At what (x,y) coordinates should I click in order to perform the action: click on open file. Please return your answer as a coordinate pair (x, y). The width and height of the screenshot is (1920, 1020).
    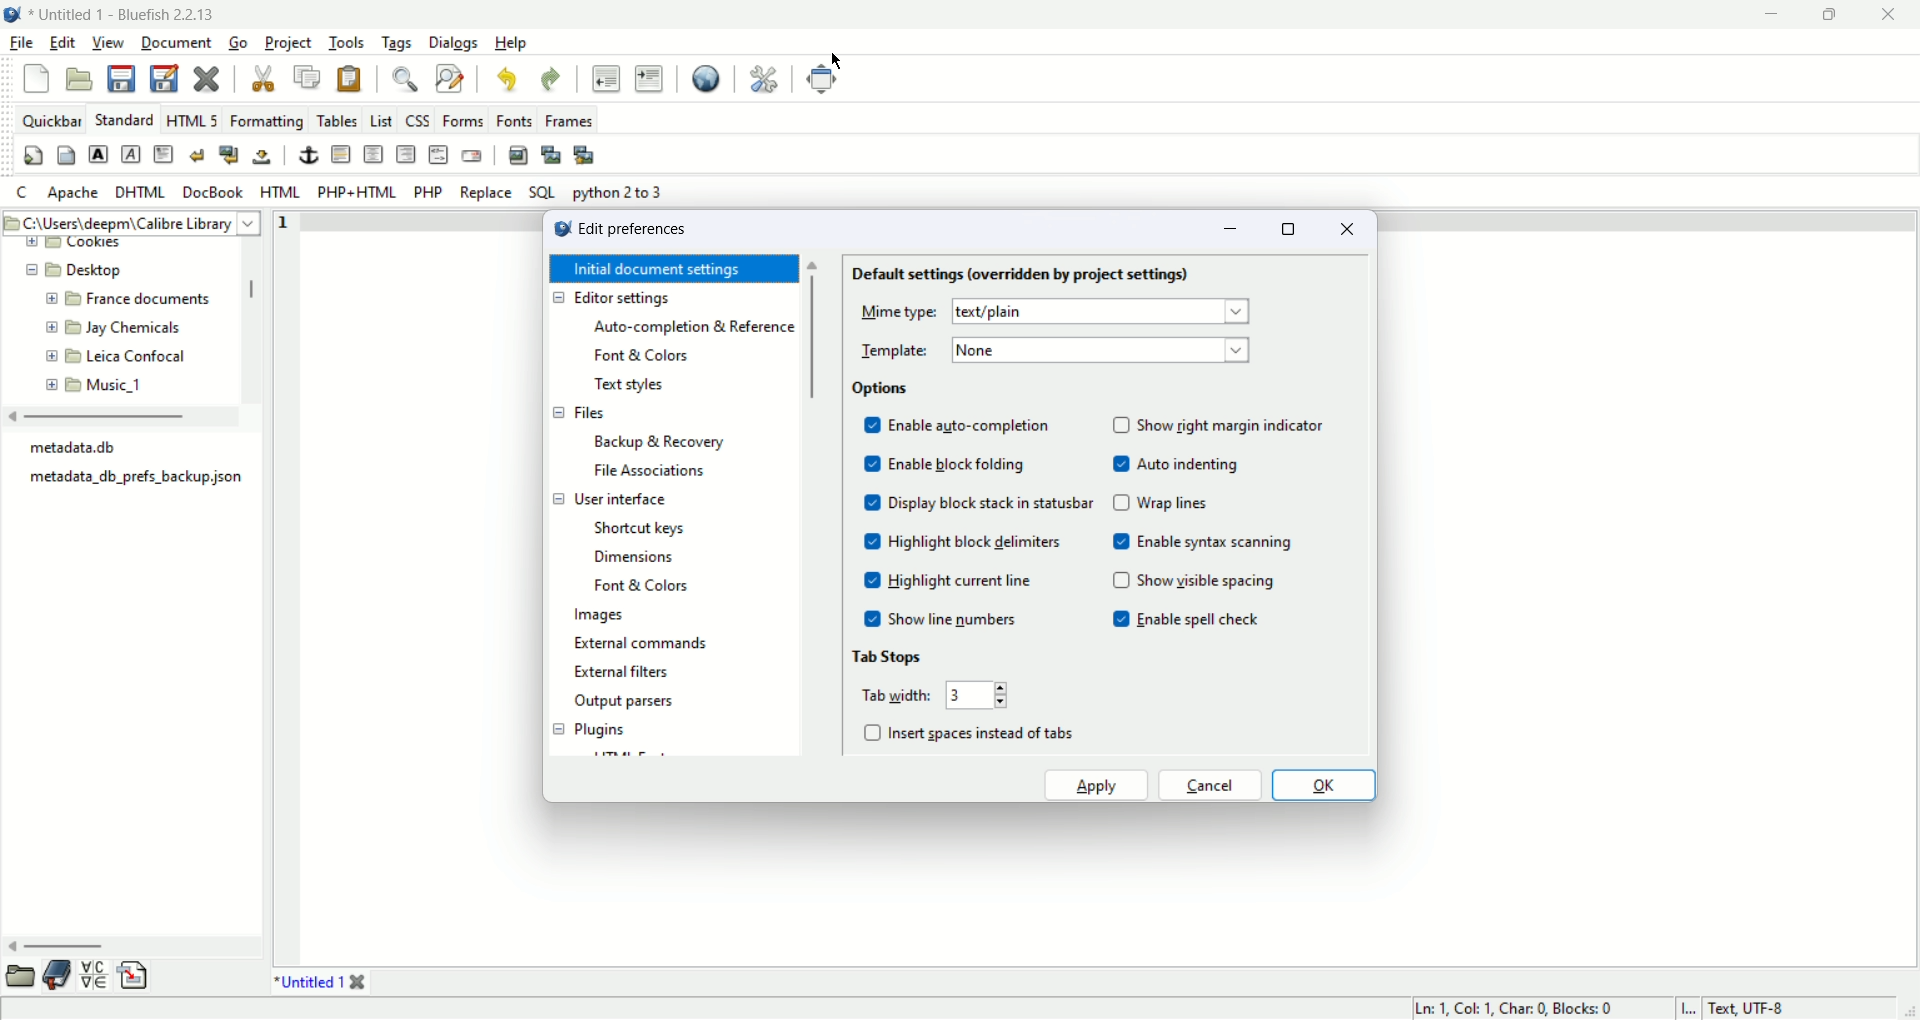
    Looking at the image, I should click on (80, 80).